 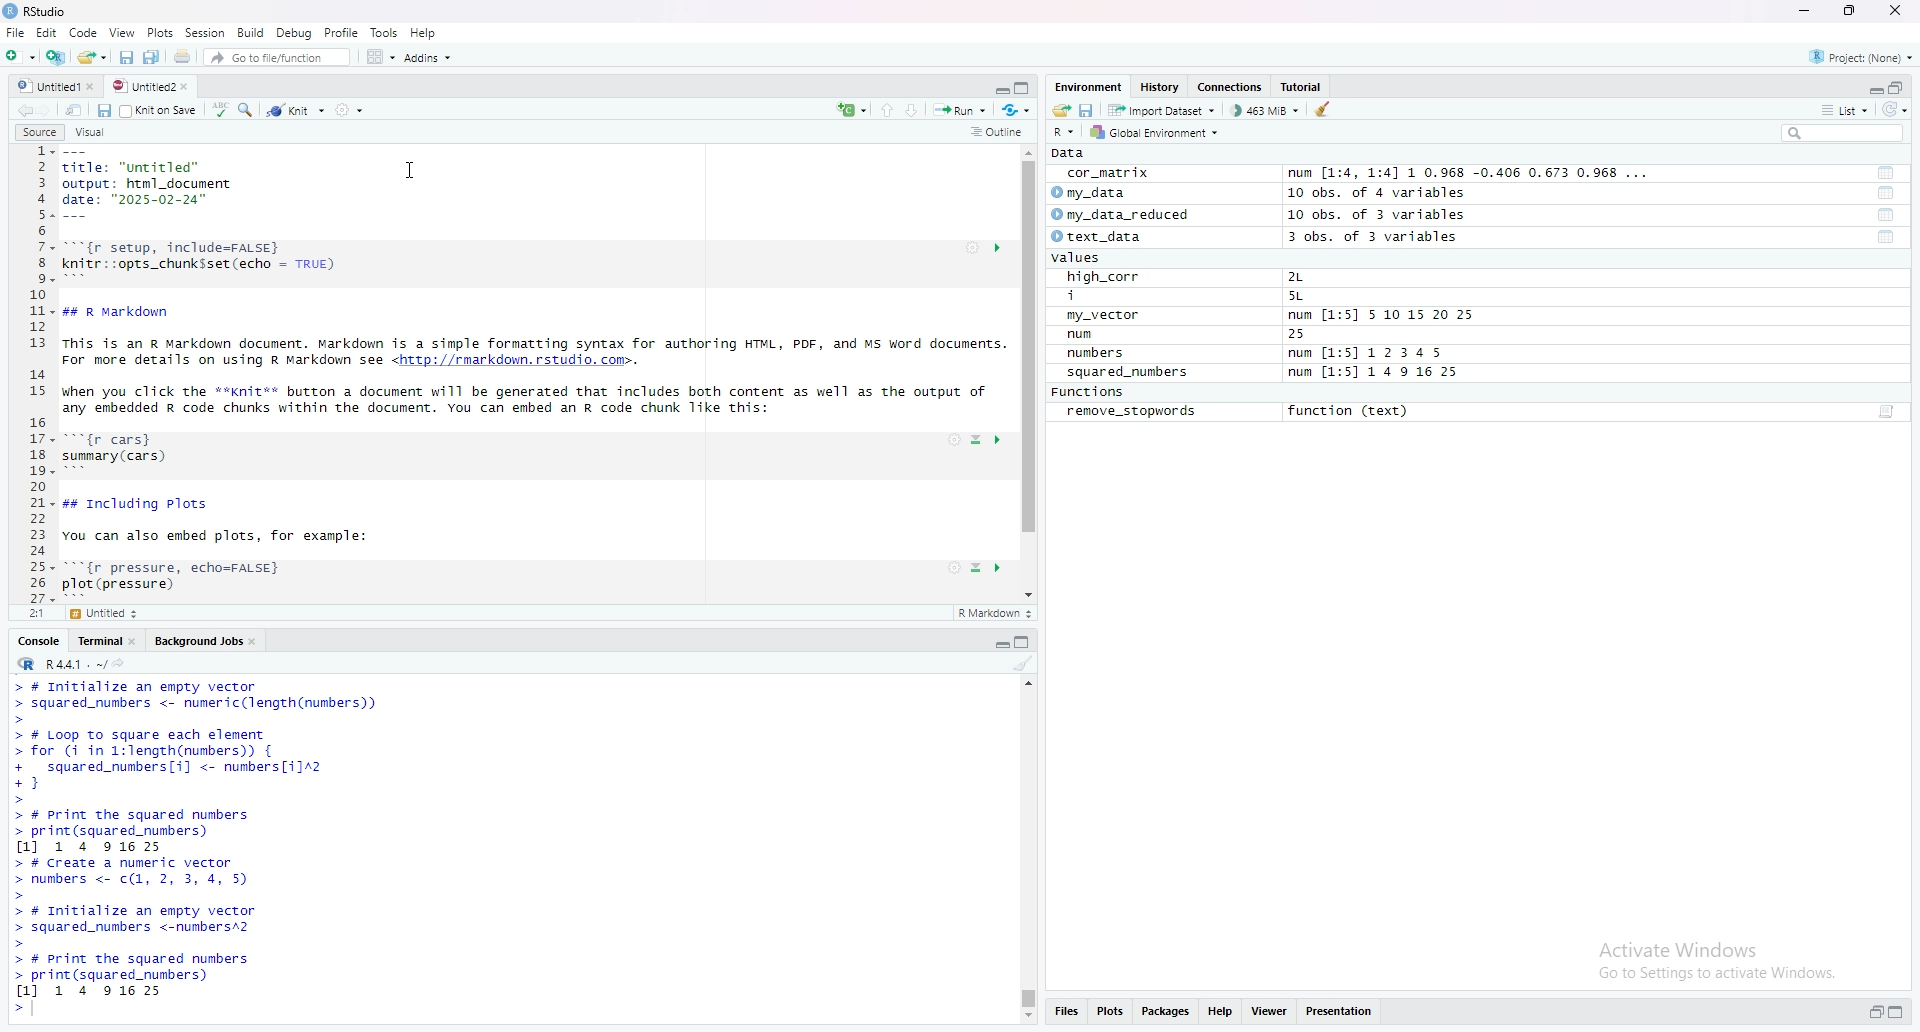 What do you see at coordinates (182, 55) in the screenshot?
I see `Print the current file` at bounding box center [182, 55].